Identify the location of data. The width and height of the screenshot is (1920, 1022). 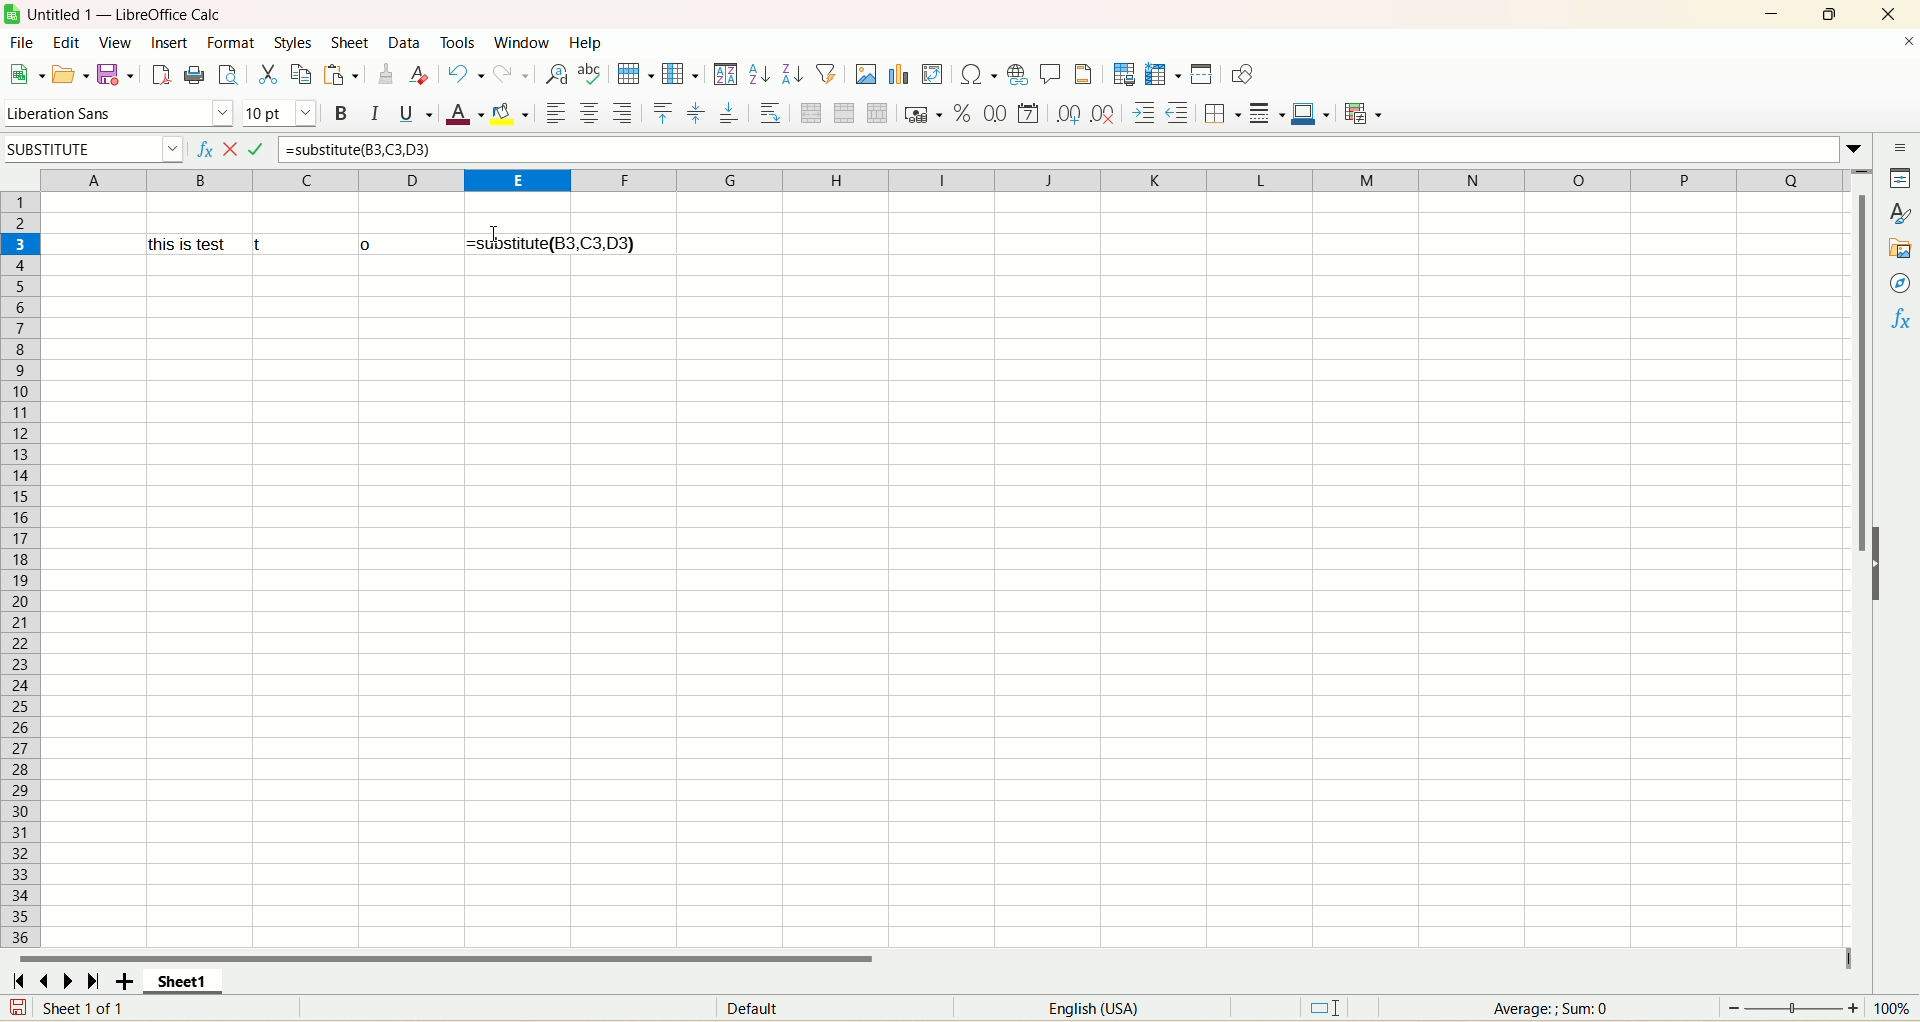
(409, 44).